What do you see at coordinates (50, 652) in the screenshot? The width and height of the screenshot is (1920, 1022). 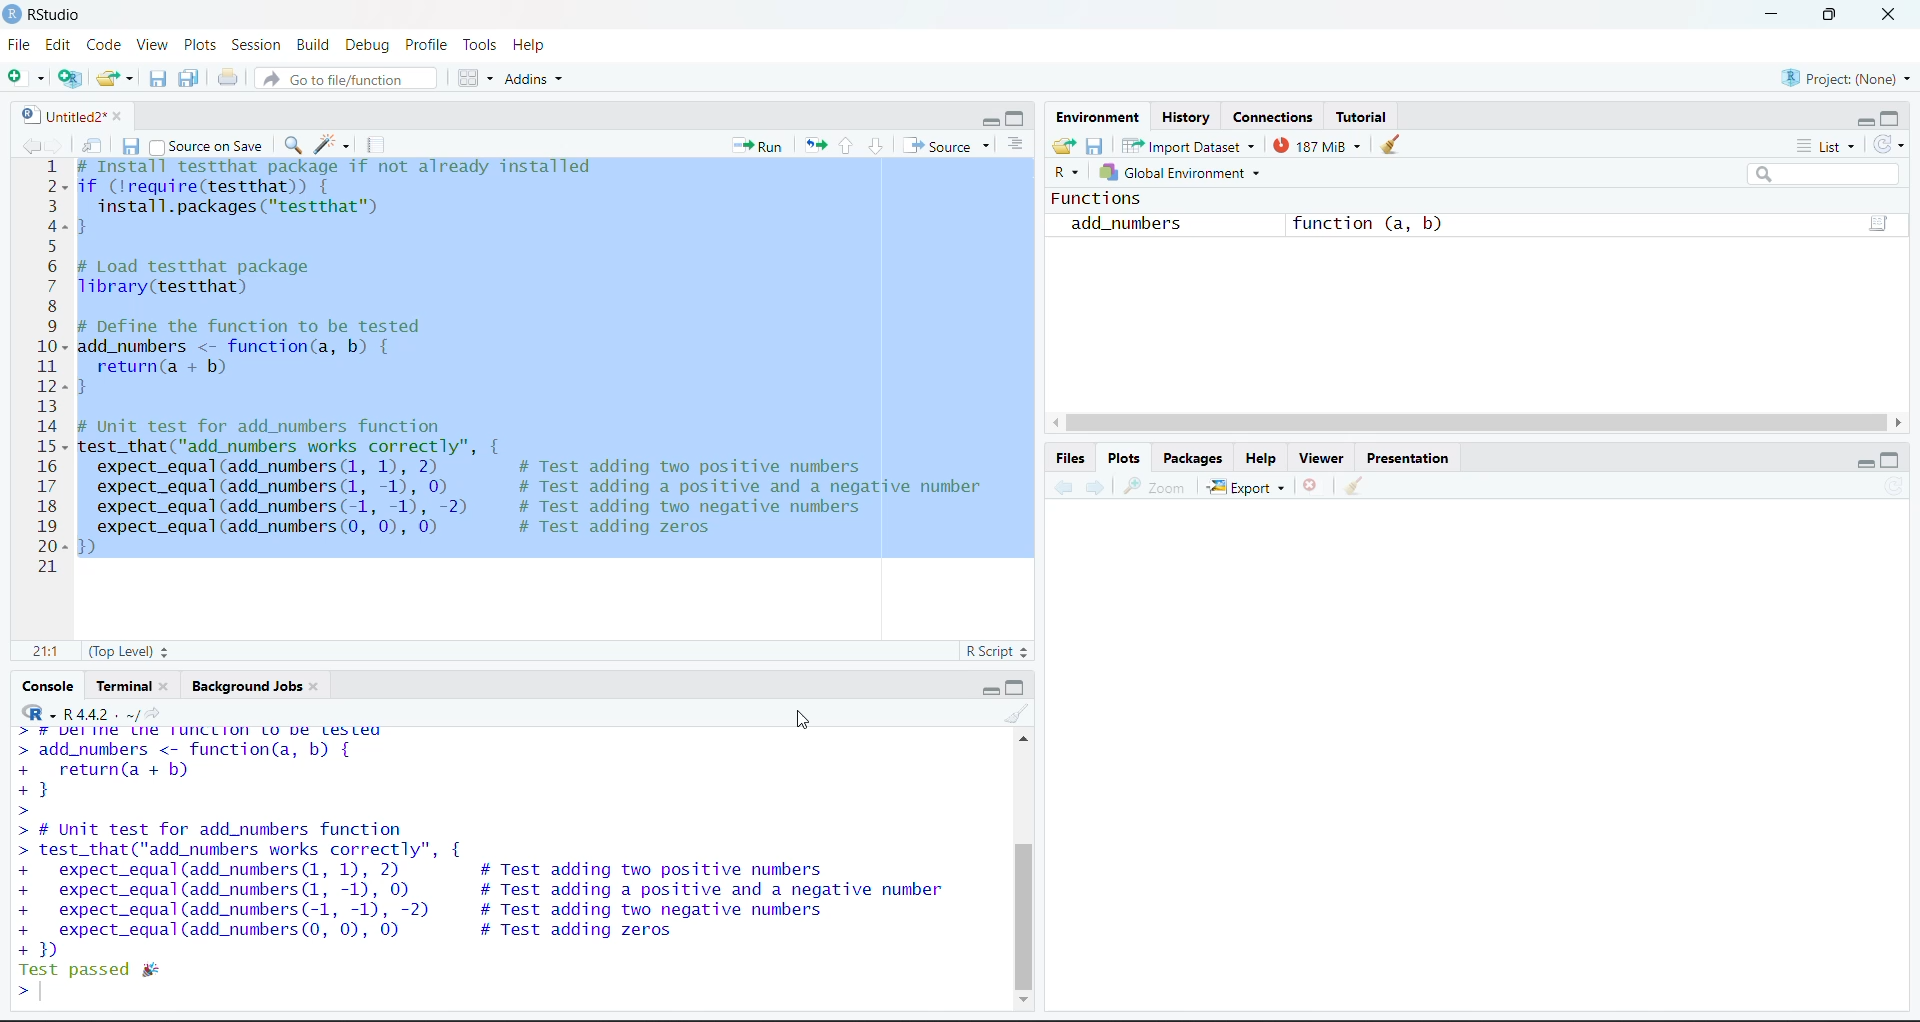 I see `21:1` at bounding box center [50, 652].